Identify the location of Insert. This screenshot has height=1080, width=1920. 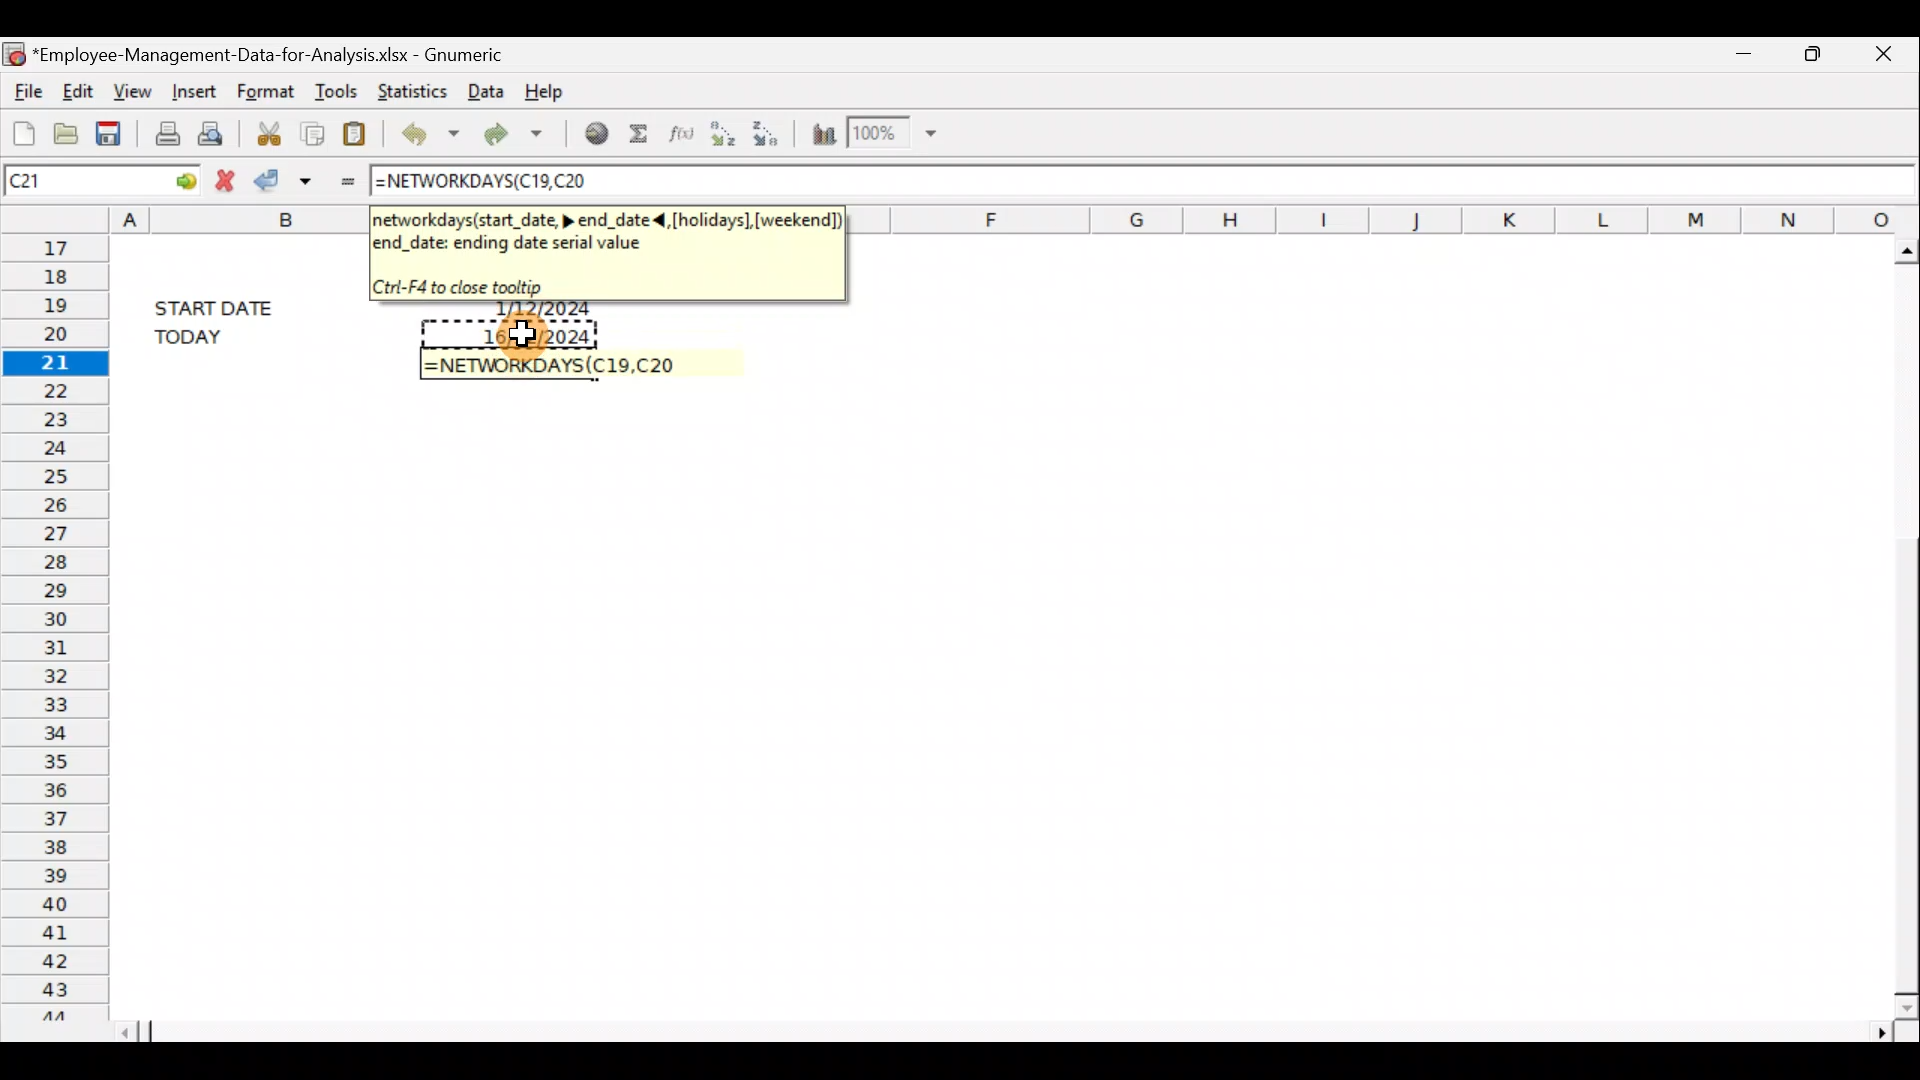
(193, 92).